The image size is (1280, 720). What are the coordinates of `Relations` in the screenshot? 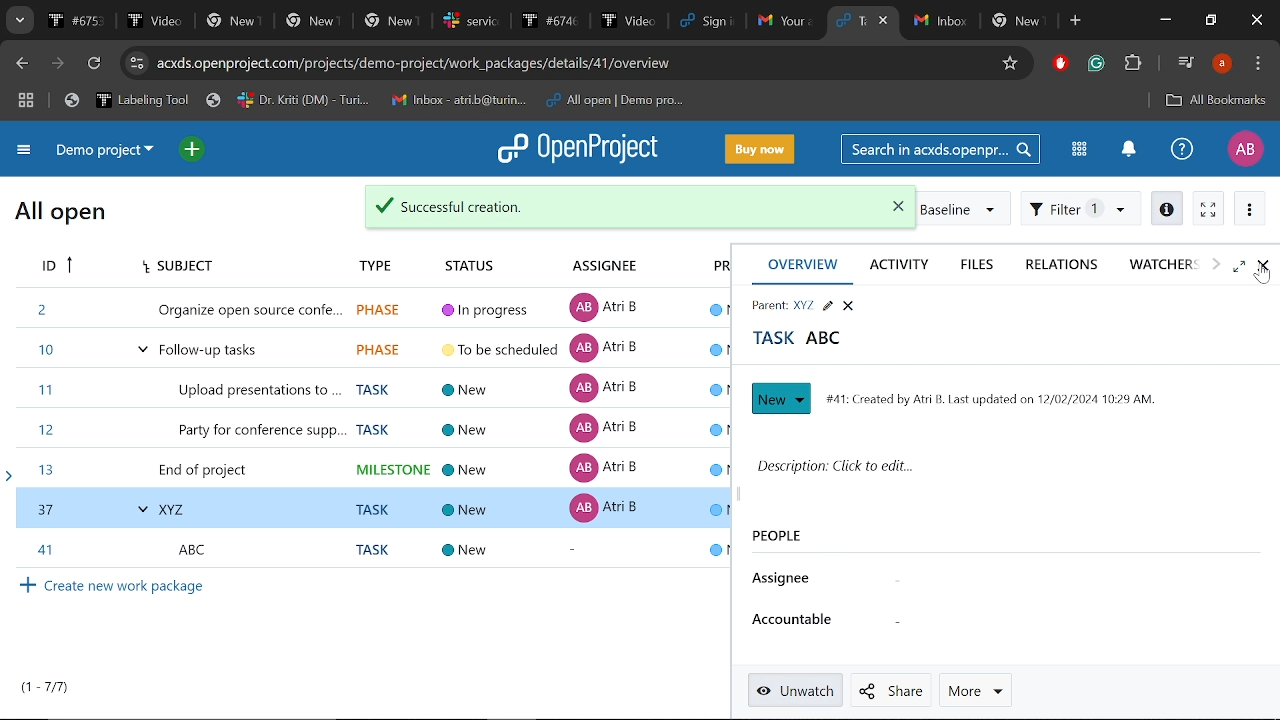 It's located at (1063, 264).